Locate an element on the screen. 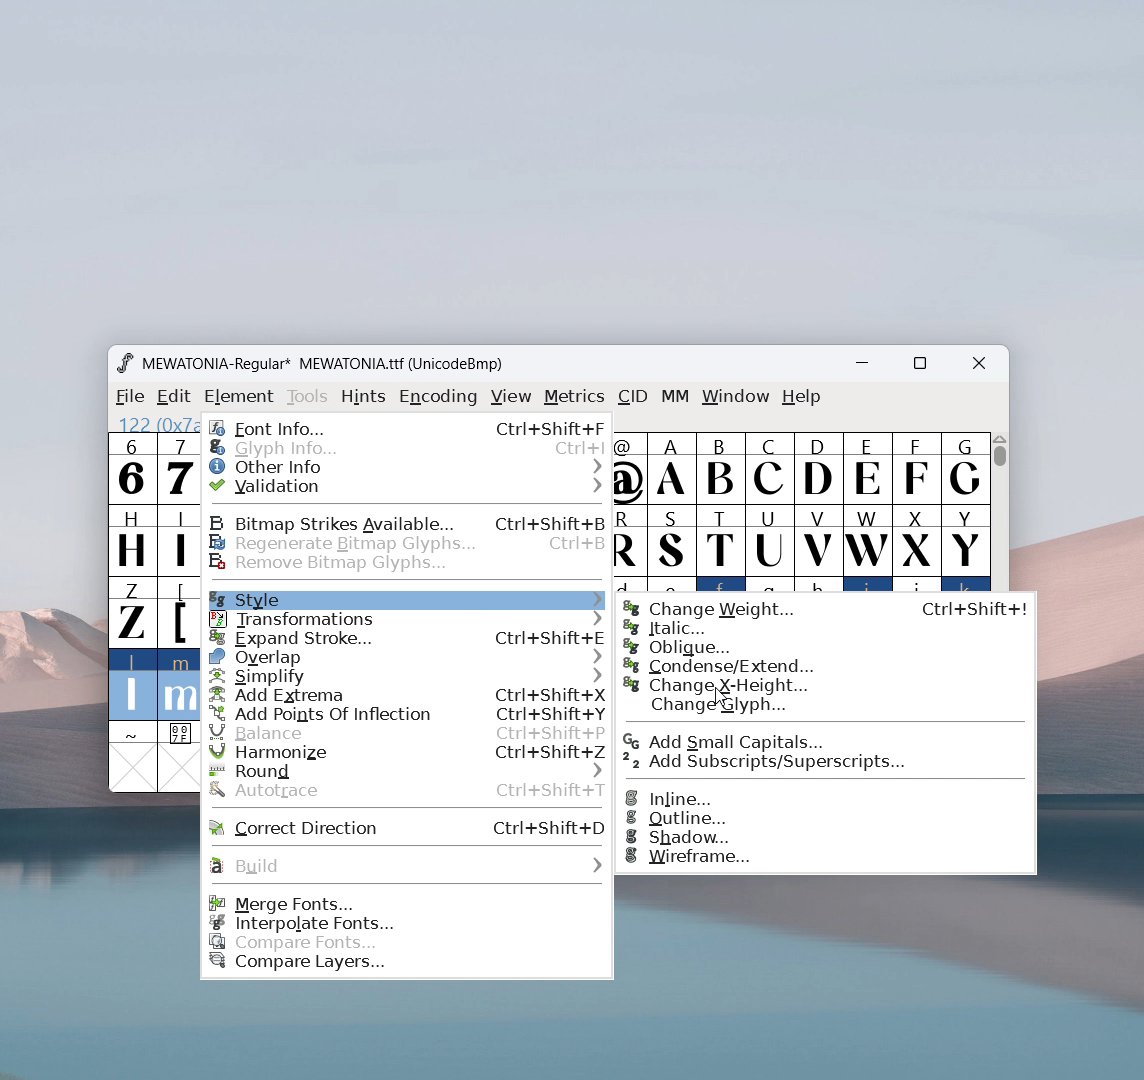 The image size is (1144, 1080). U is located at coordinates (770, 539).